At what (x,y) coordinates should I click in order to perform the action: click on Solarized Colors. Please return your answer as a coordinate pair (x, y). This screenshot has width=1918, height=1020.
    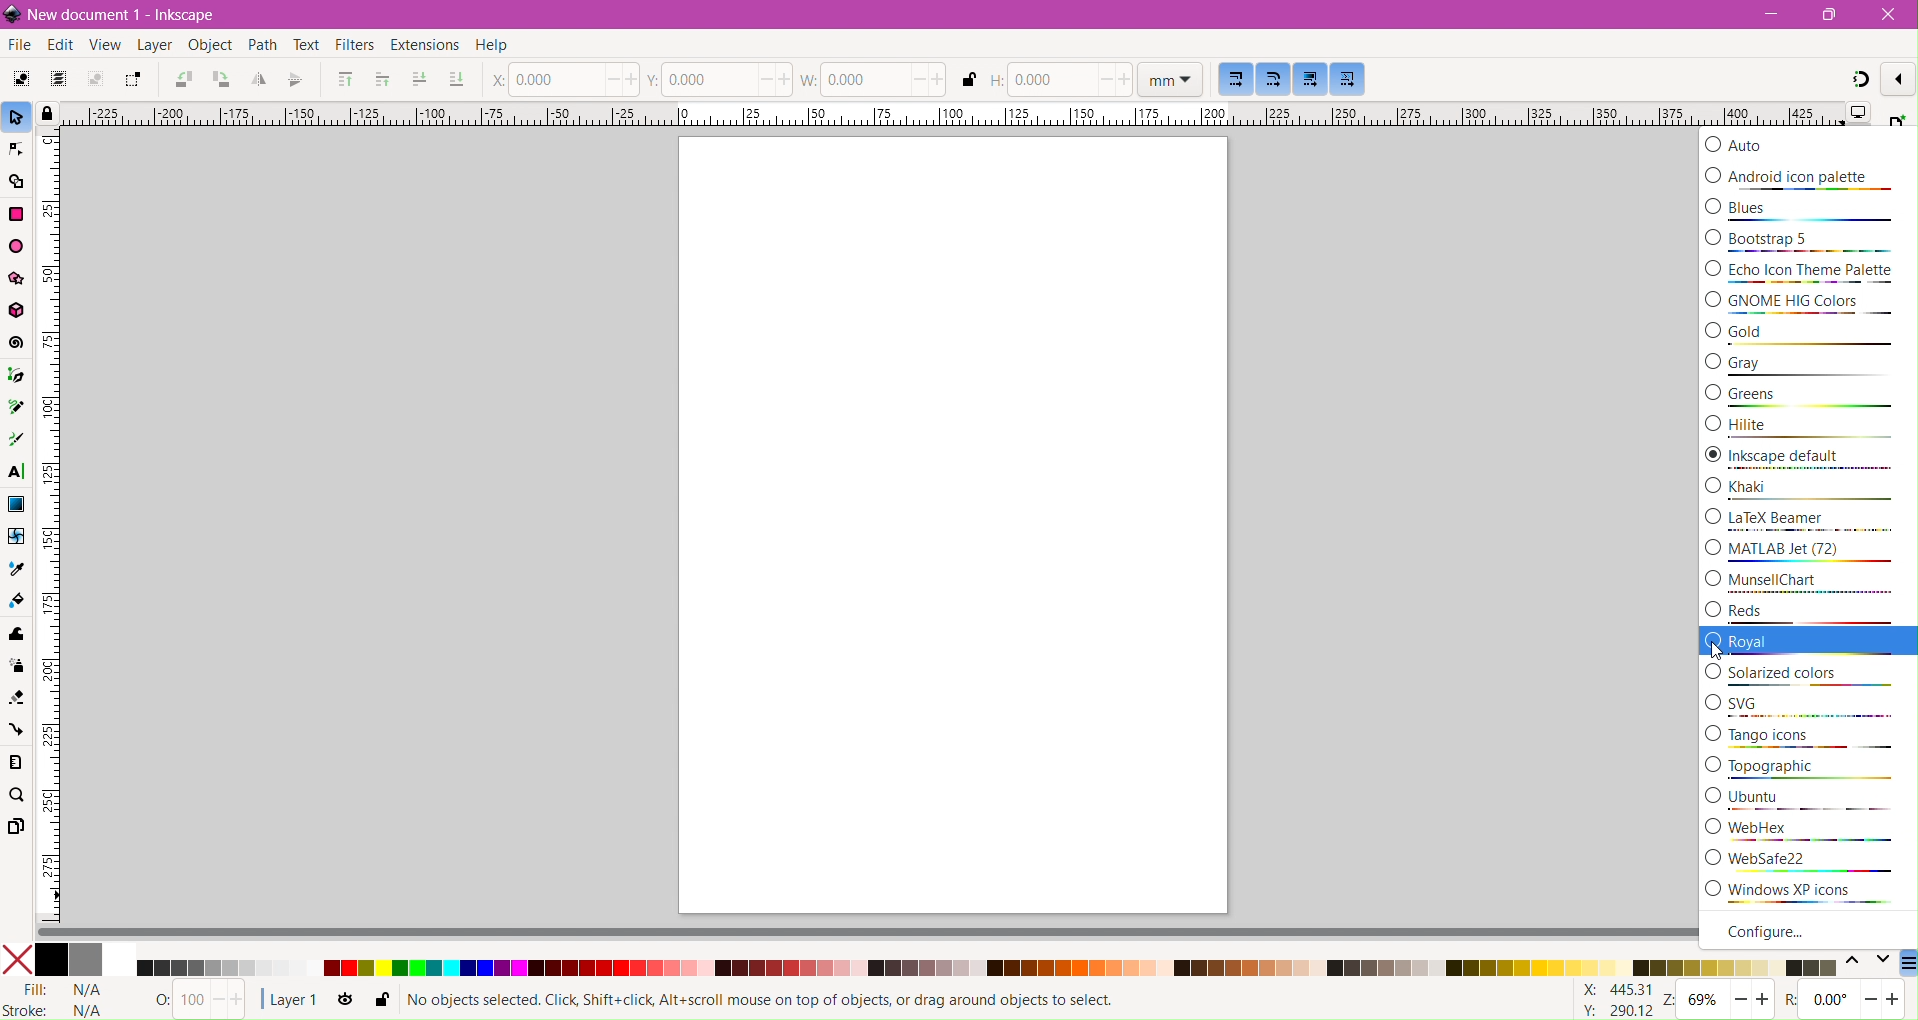
    Looking at the image, I should click on (1809, 676).